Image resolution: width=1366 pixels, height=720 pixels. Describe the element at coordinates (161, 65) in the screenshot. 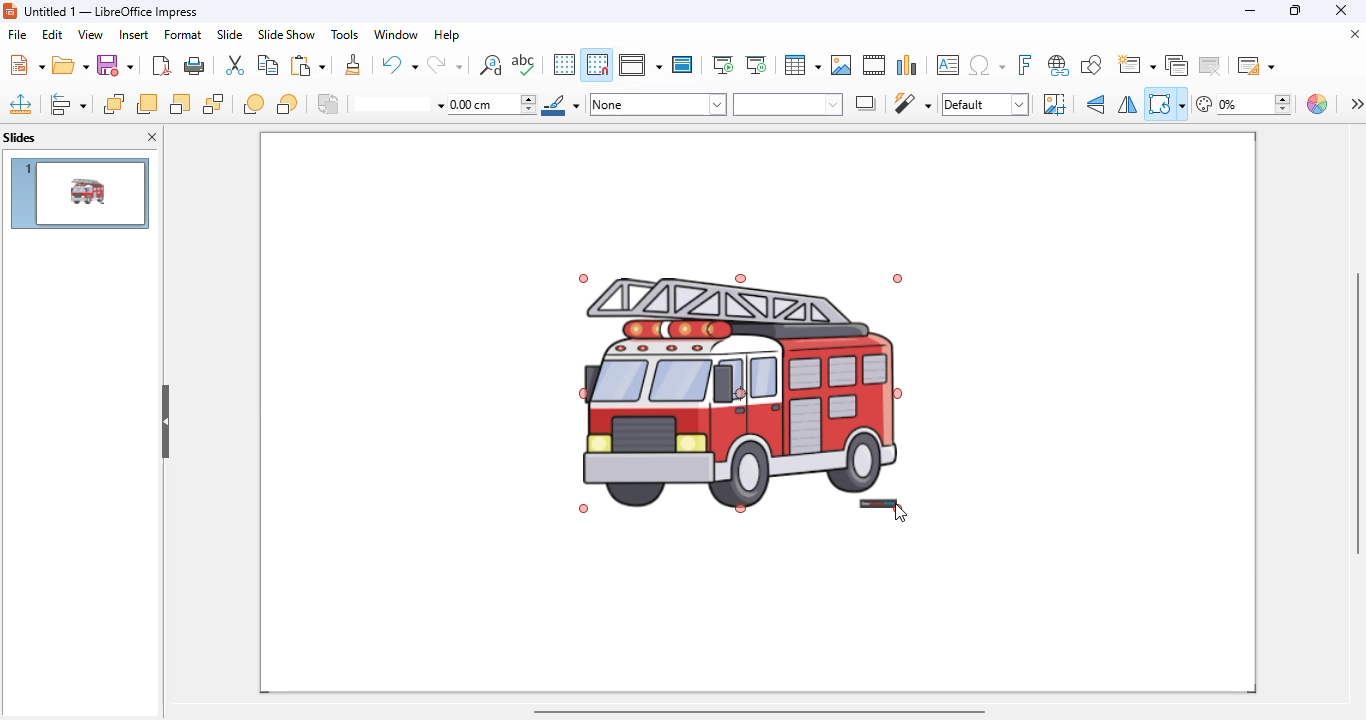

I see `export directly as PDF` at that location.